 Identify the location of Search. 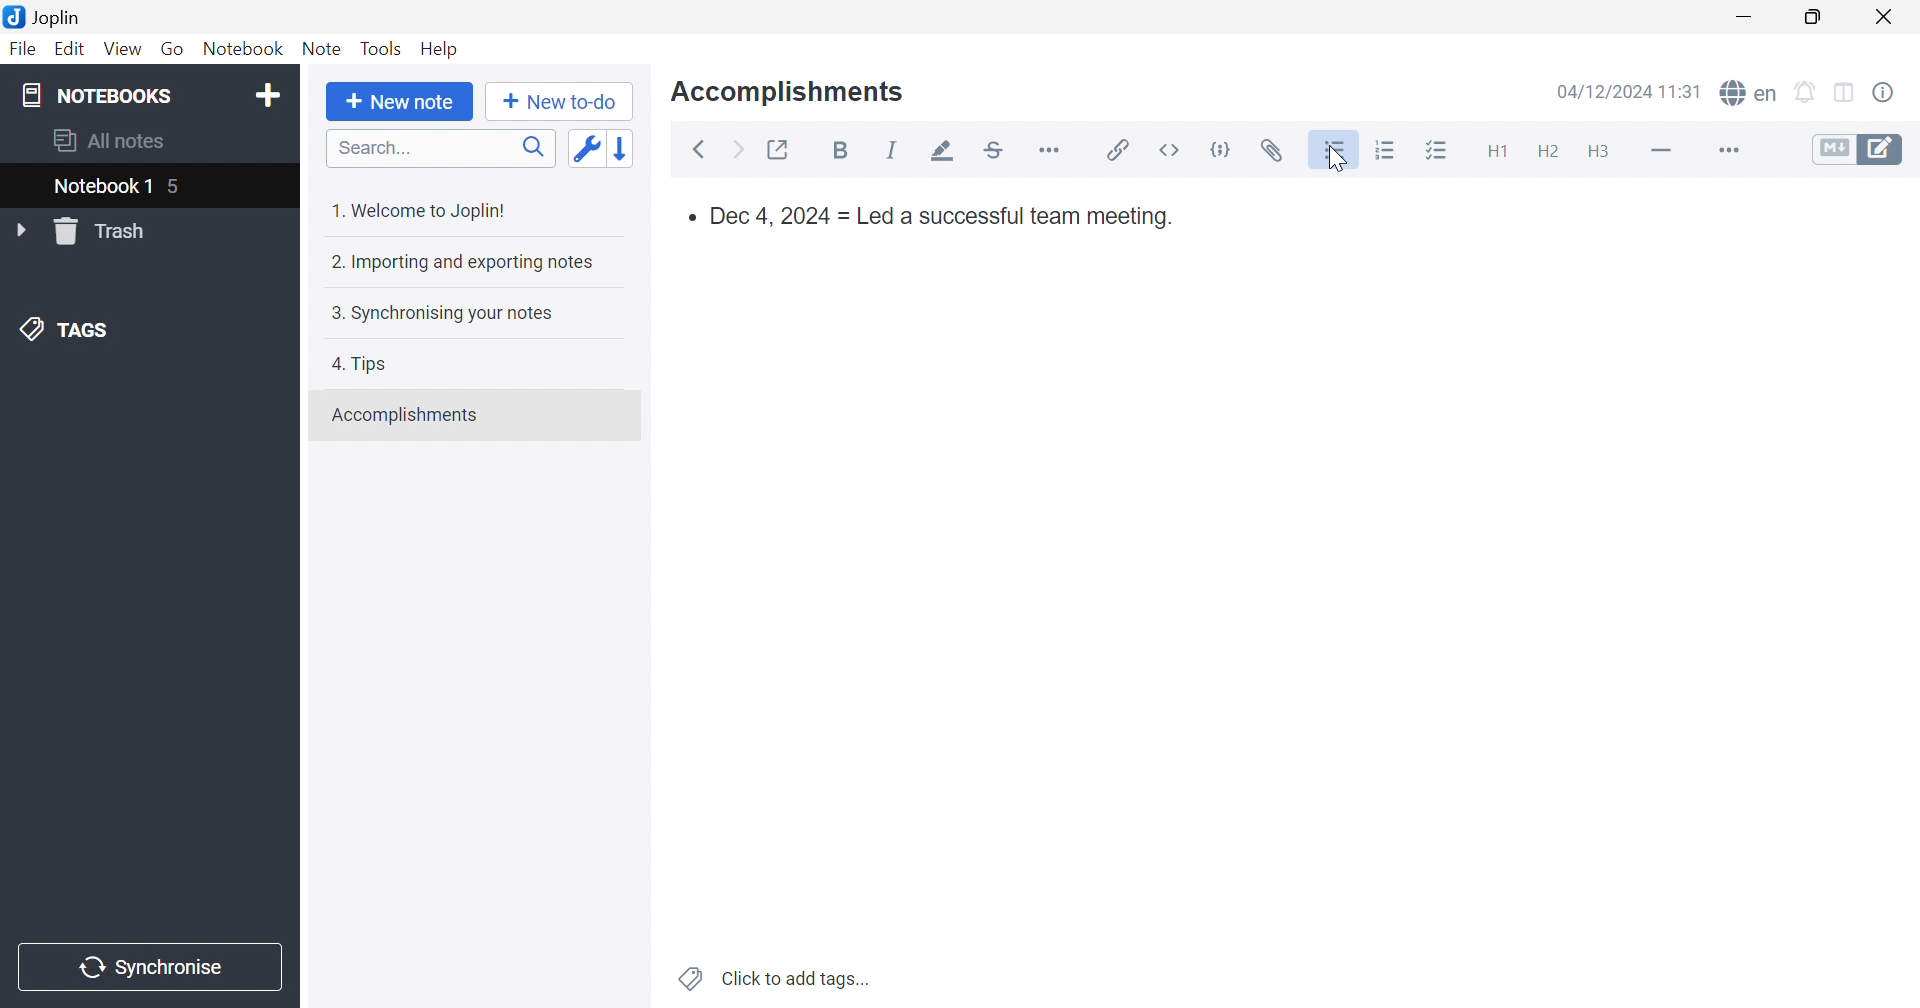
(441, 148).